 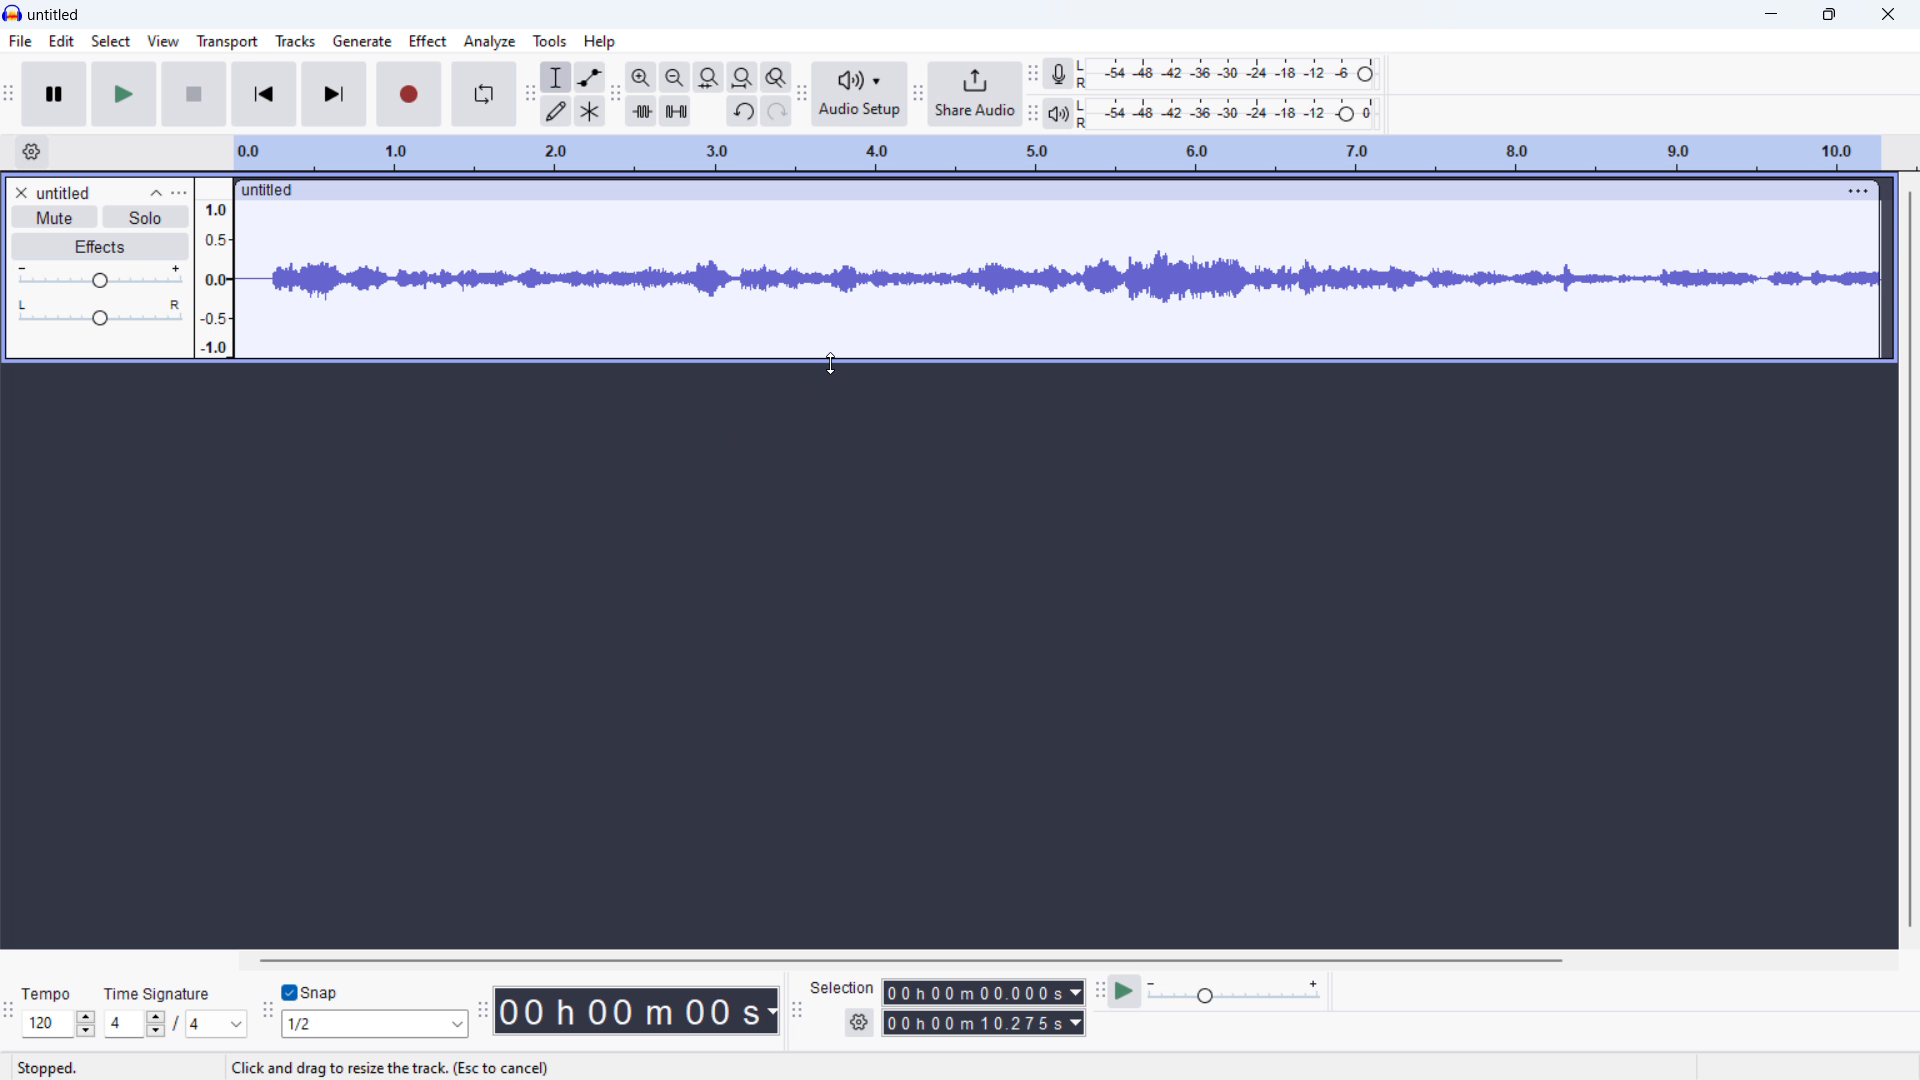 What do you see at coordinates (490, 42) in the screenshot?
I see `analyze` at bounding box center [490, 42].